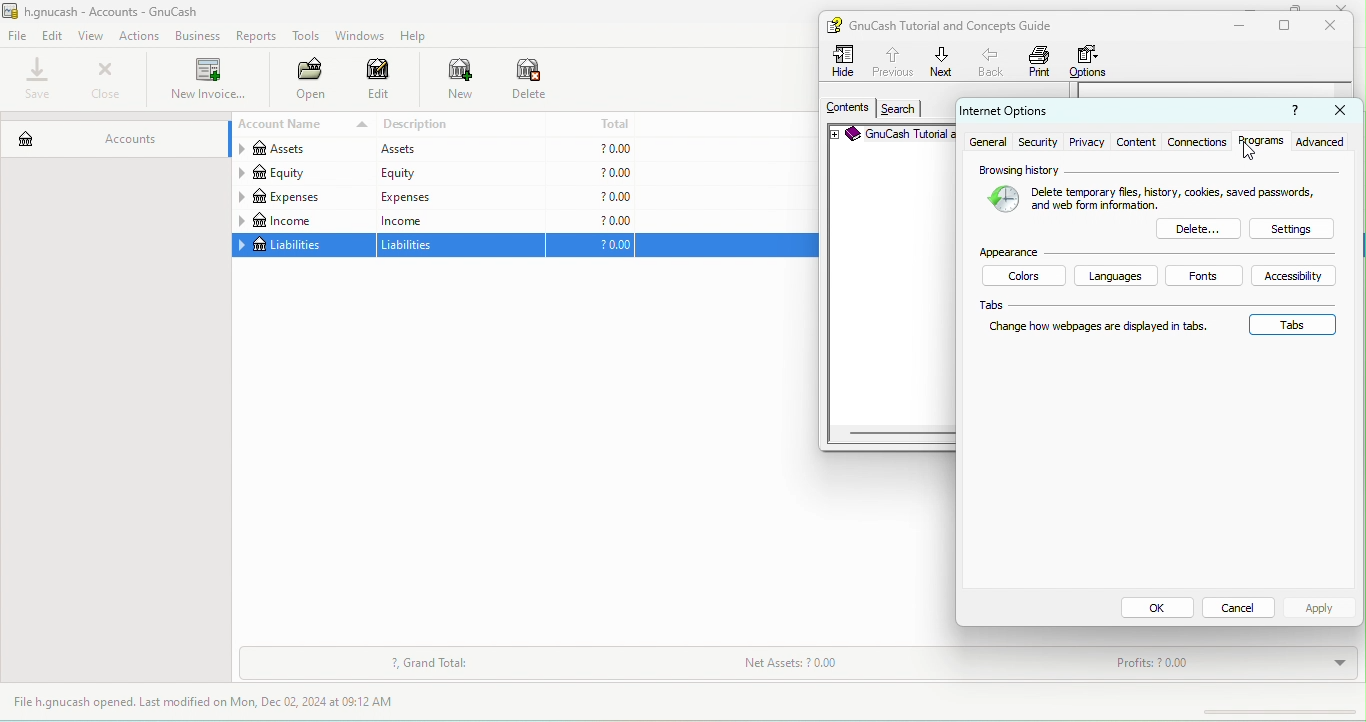  What do you see at coordinates (1154, 251) in the screenshot?
I see `appearence` at bounding box center [1154, 251].